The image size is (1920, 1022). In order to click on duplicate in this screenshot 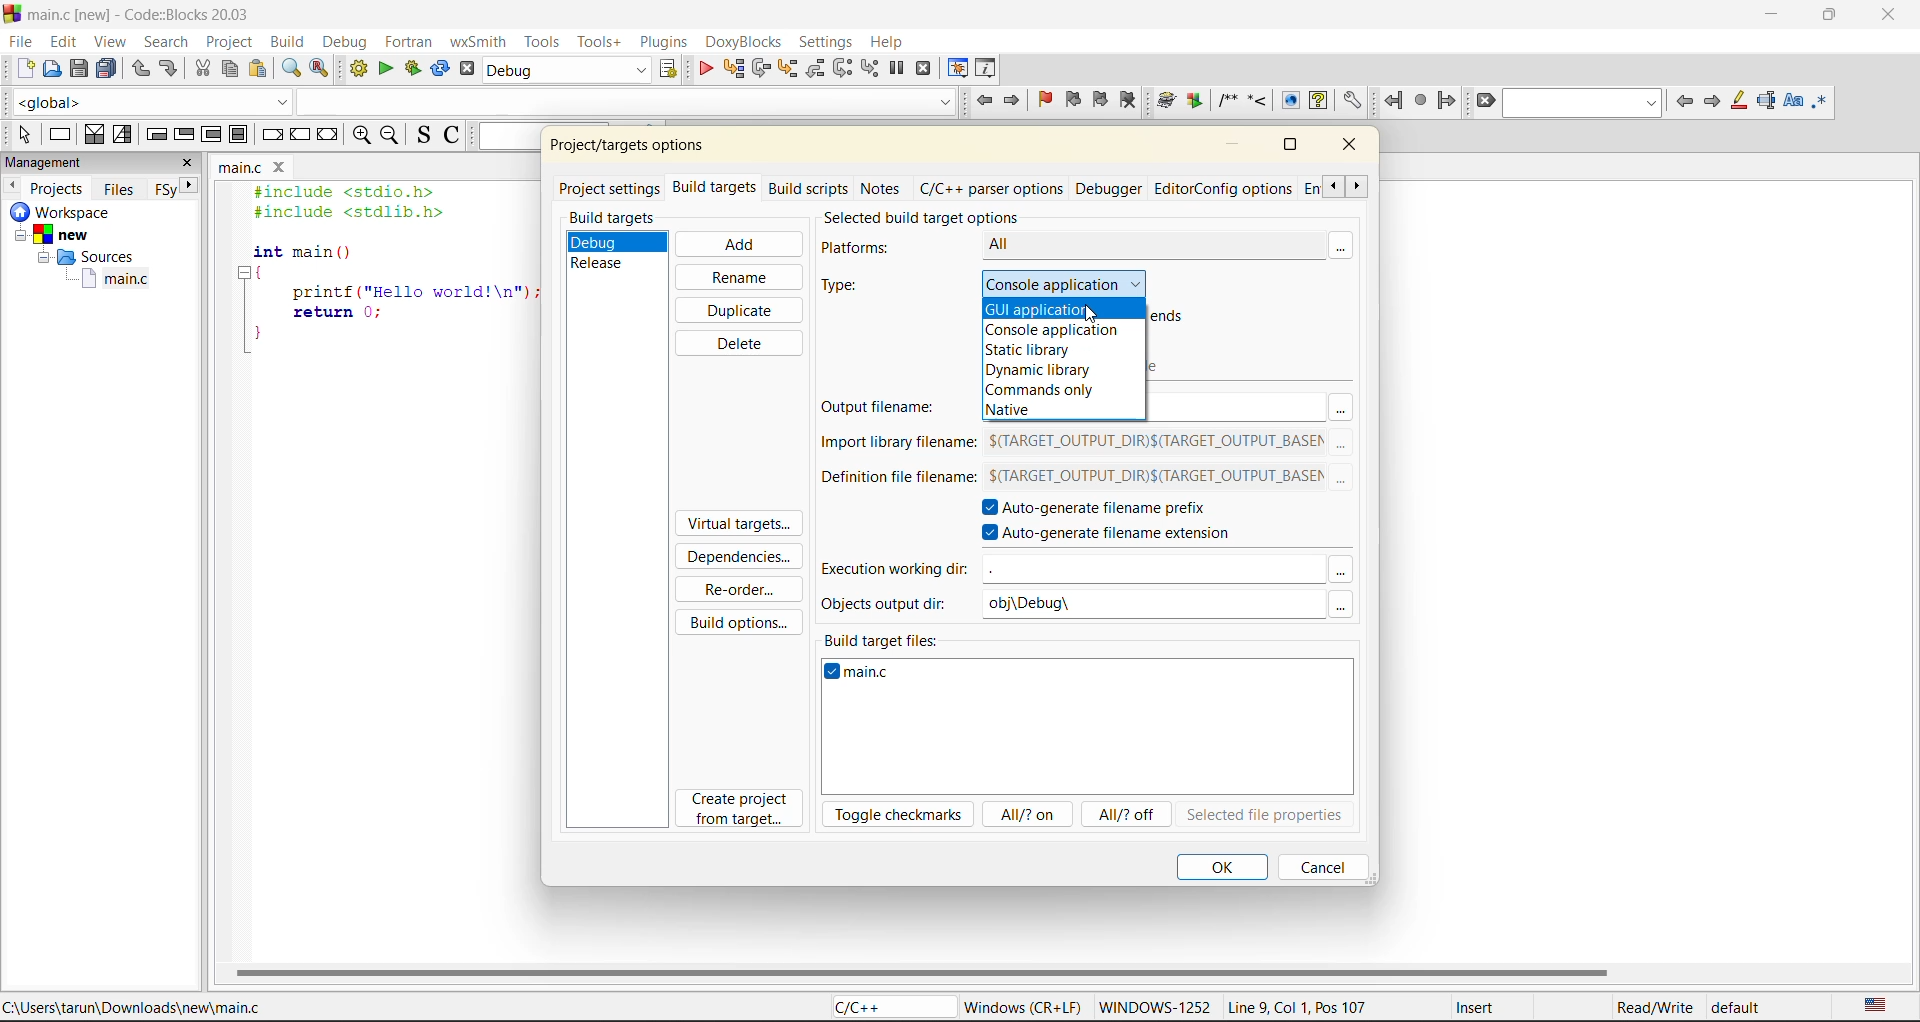, I will do `click(739, 309)`.